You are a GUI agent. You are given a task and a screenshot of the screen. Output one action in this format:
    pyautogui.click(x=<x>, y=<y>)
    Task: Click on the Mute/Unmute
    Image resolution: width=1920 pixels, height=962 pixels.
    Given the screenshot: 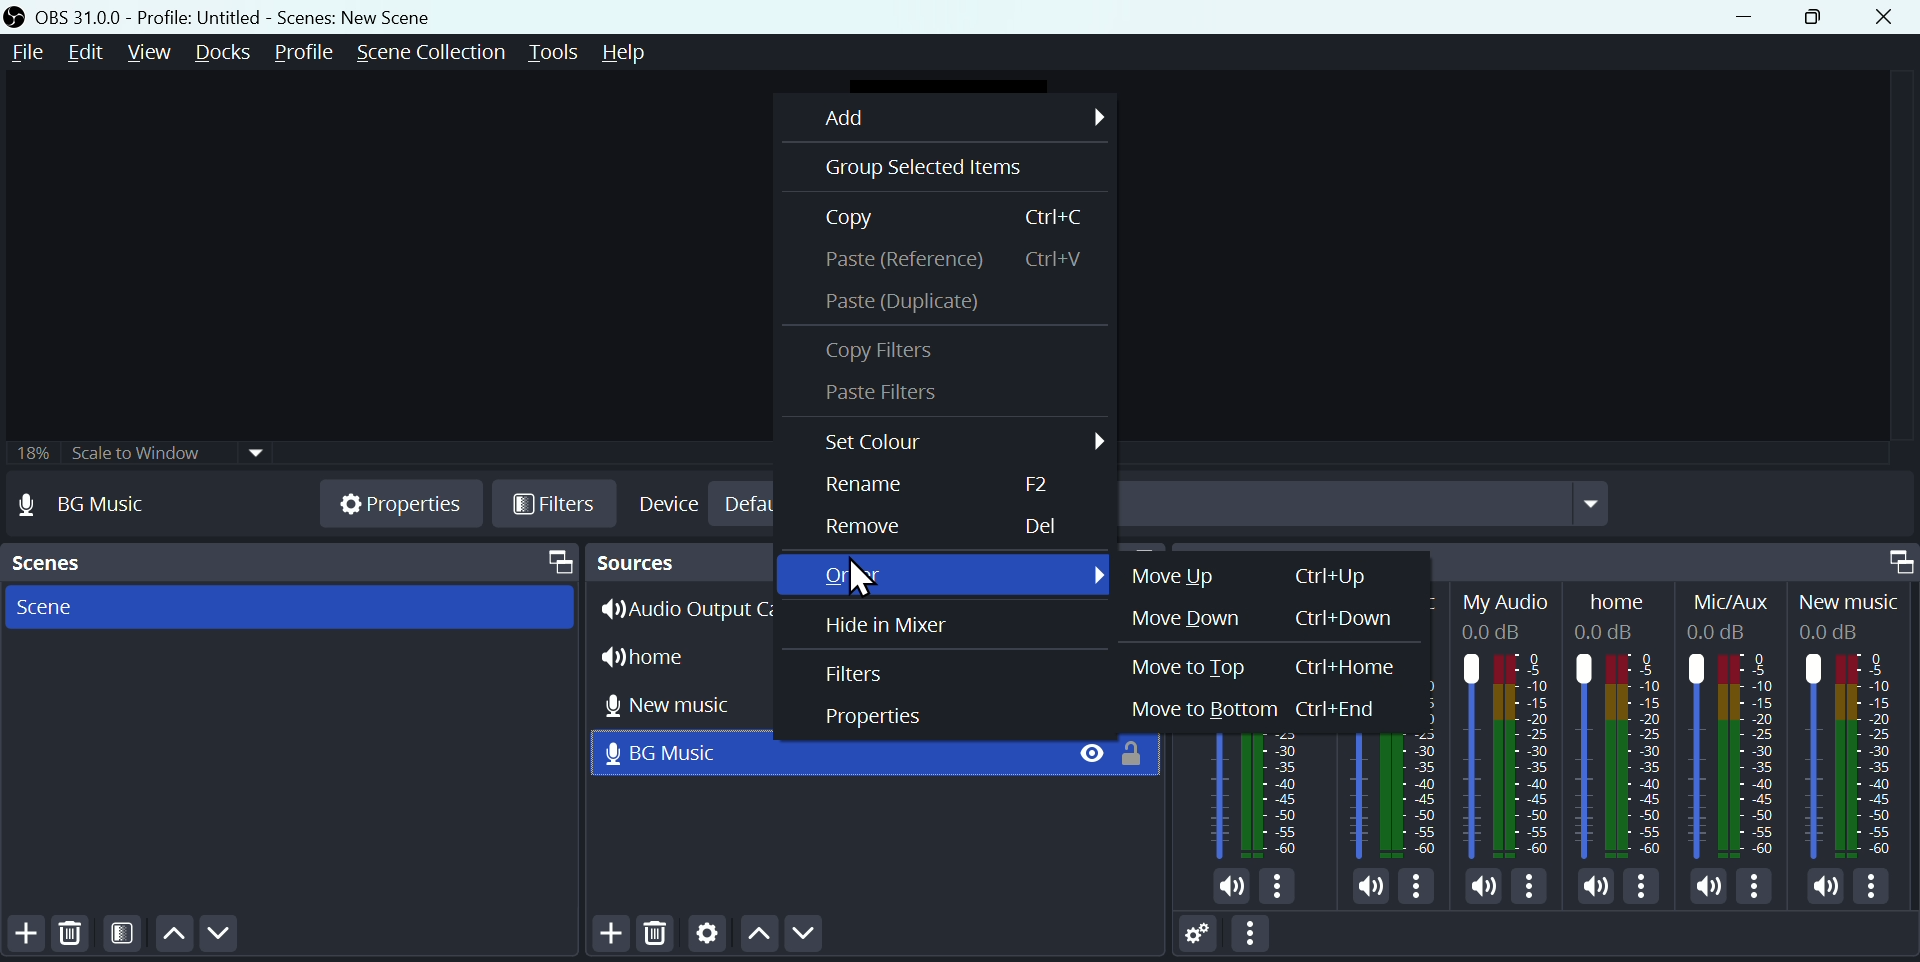 What is the action you would take?
    pyautogui.click(x=1230, y=887)
    